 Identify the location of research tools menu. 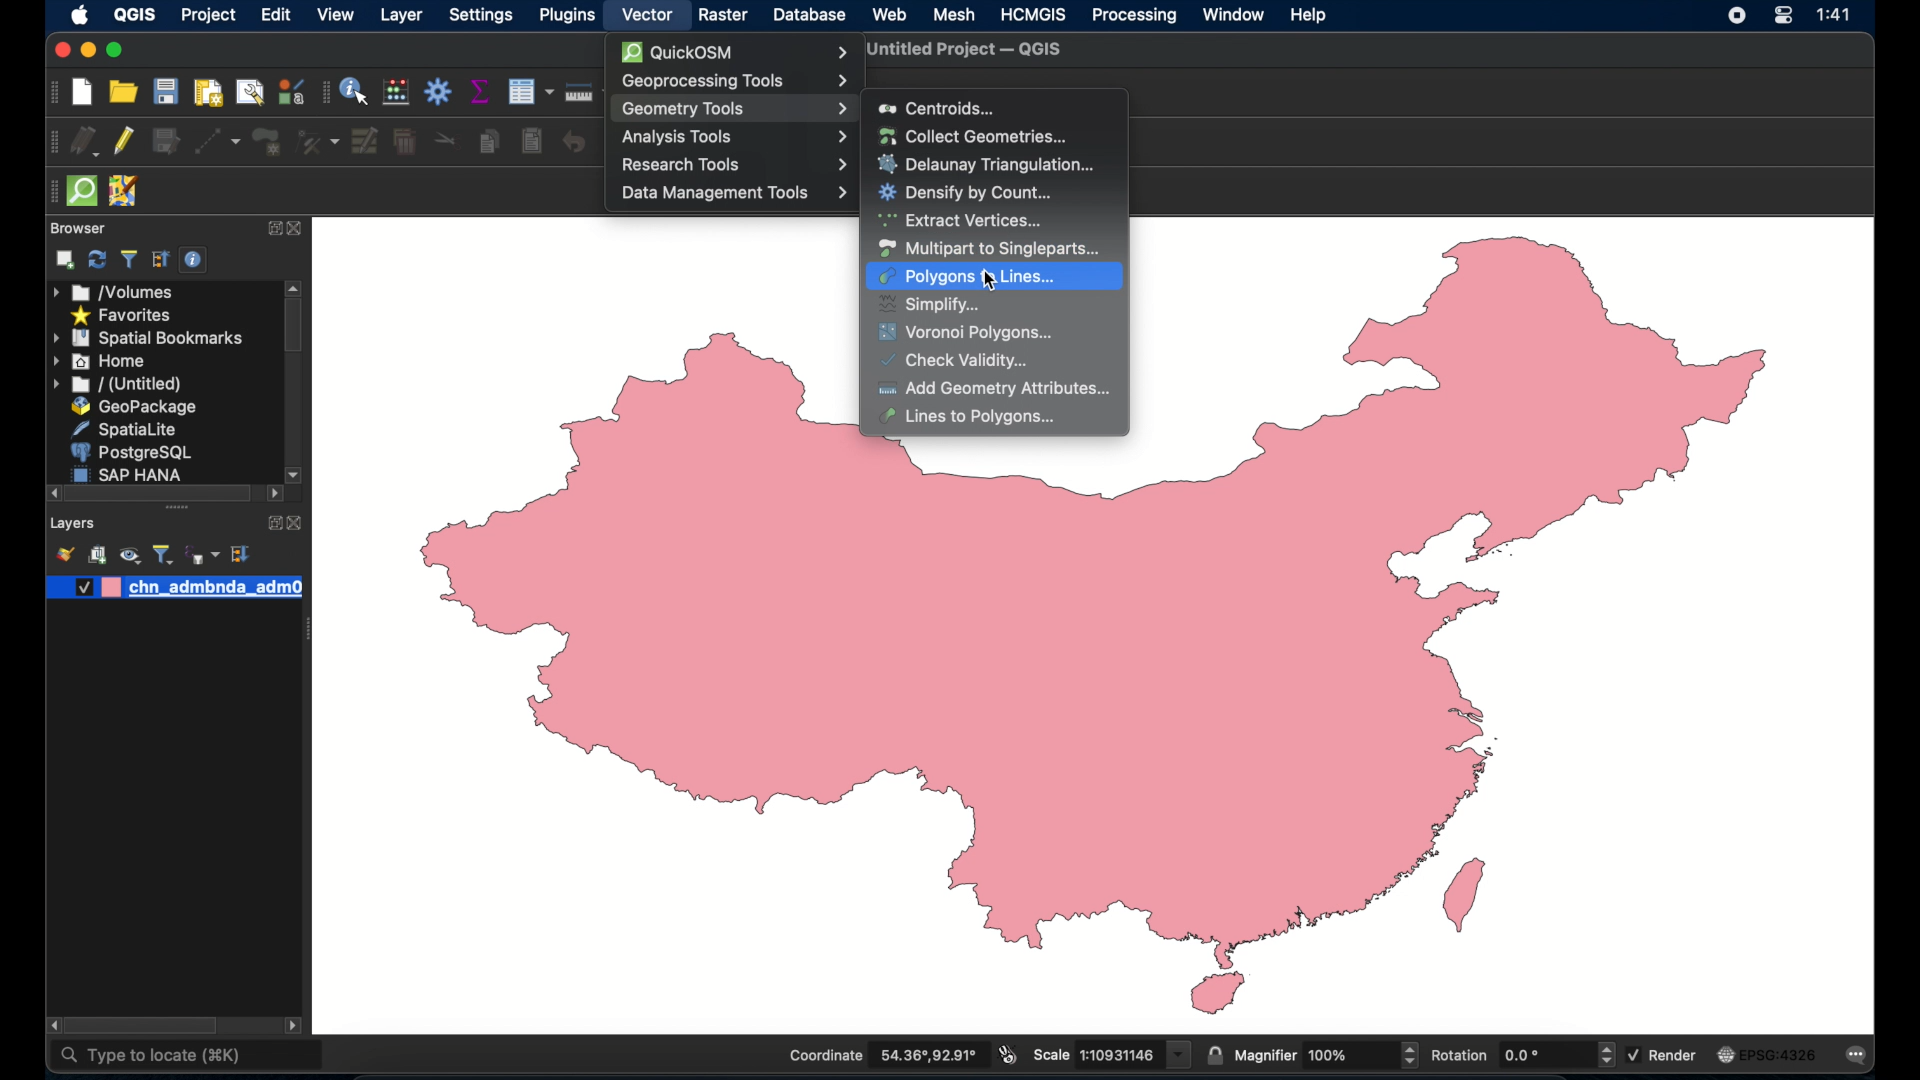
(733, 165).